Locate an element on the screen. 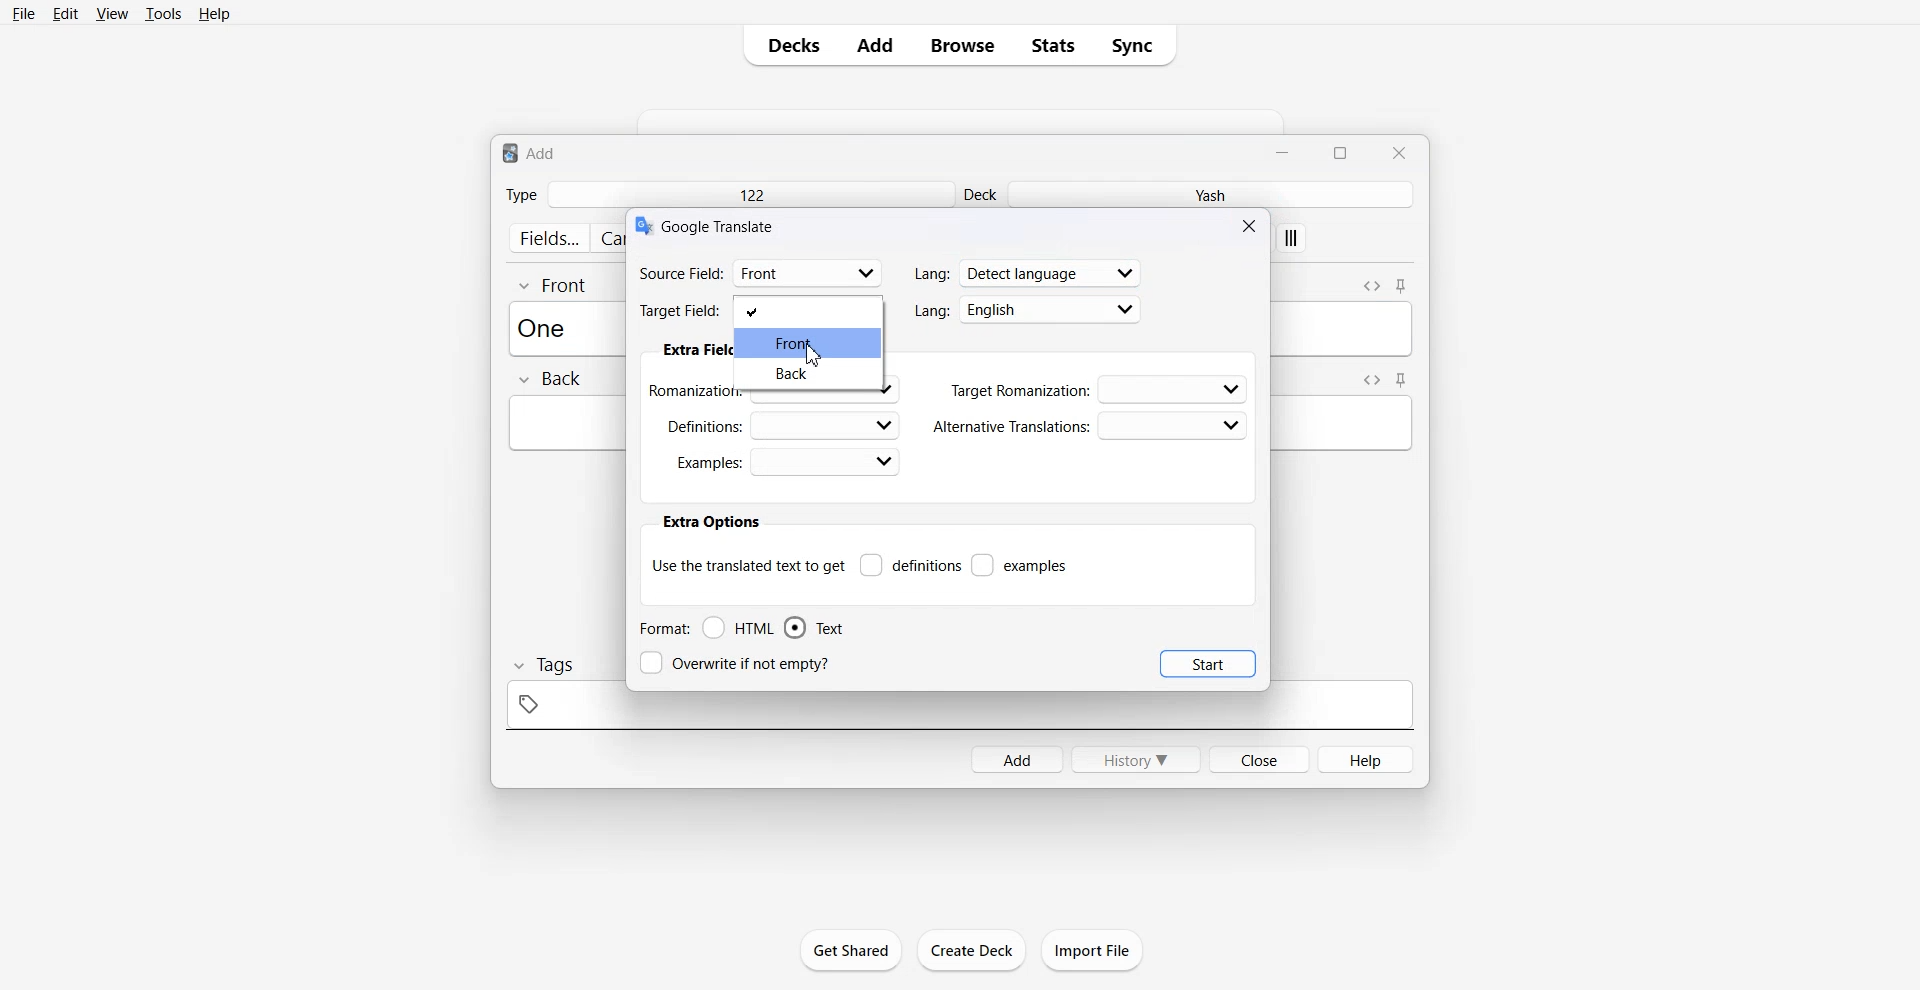 The height and width of the screenshot is (990, 1920). Close is located at coordinates (1398, 152).